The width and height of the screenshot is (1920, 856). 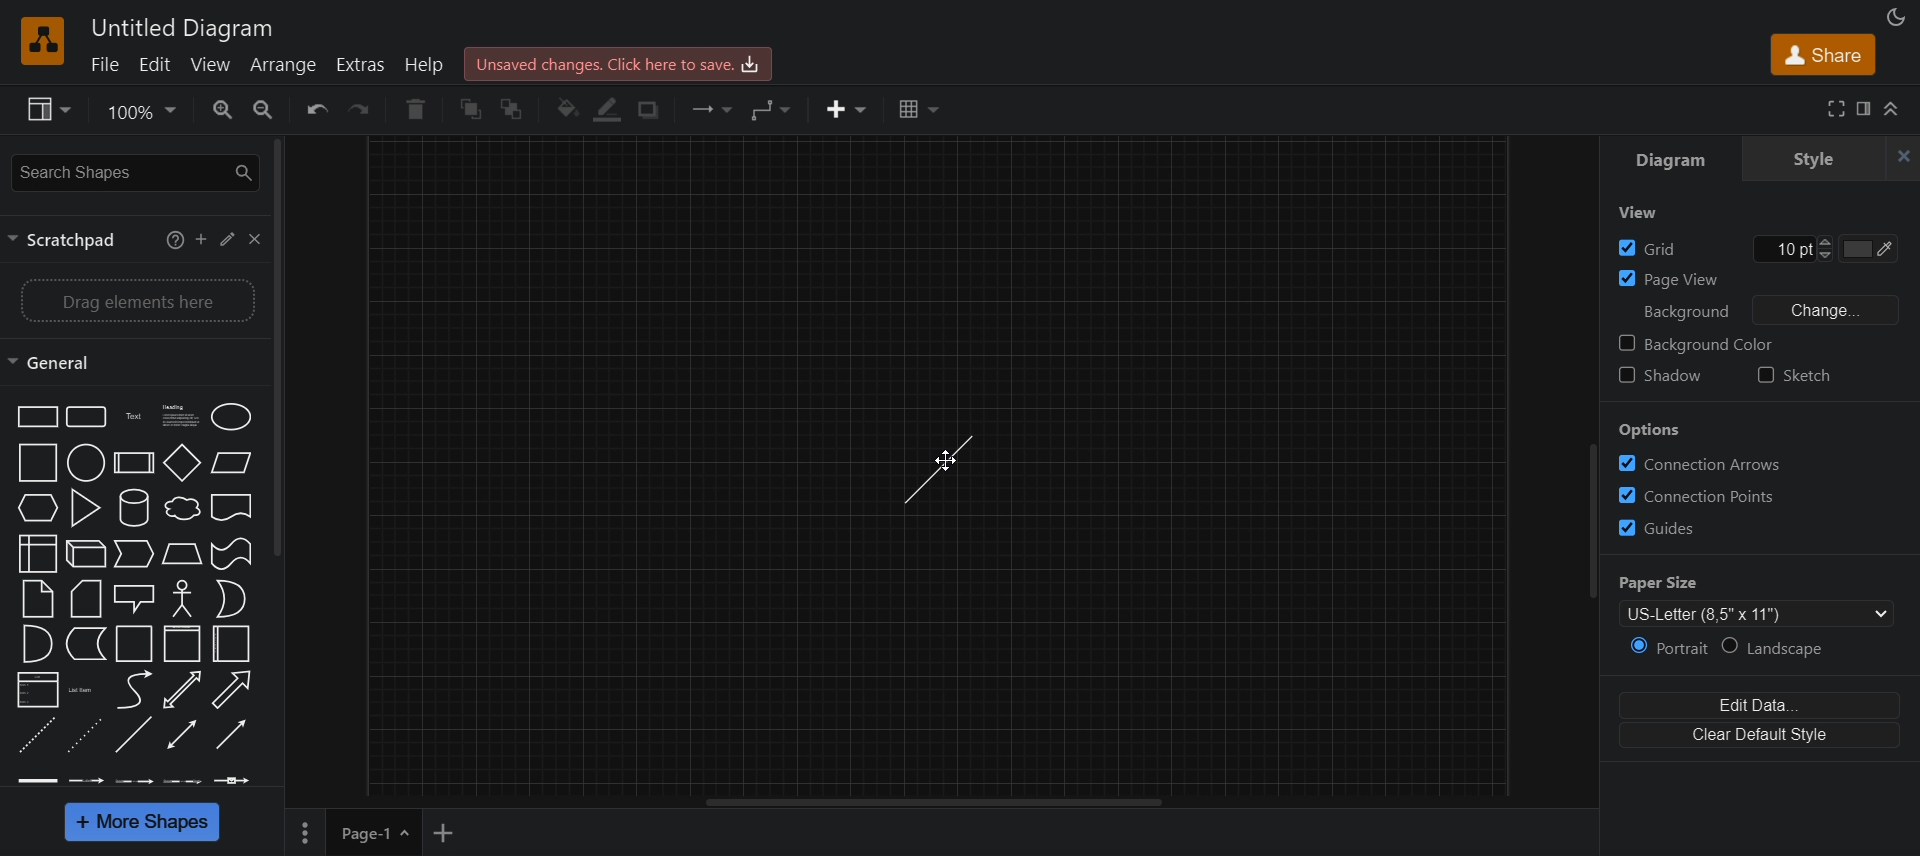 What do you see at coordinates (306, 832) in the screenshot?
I see `page` at bounding box center [306, 832].